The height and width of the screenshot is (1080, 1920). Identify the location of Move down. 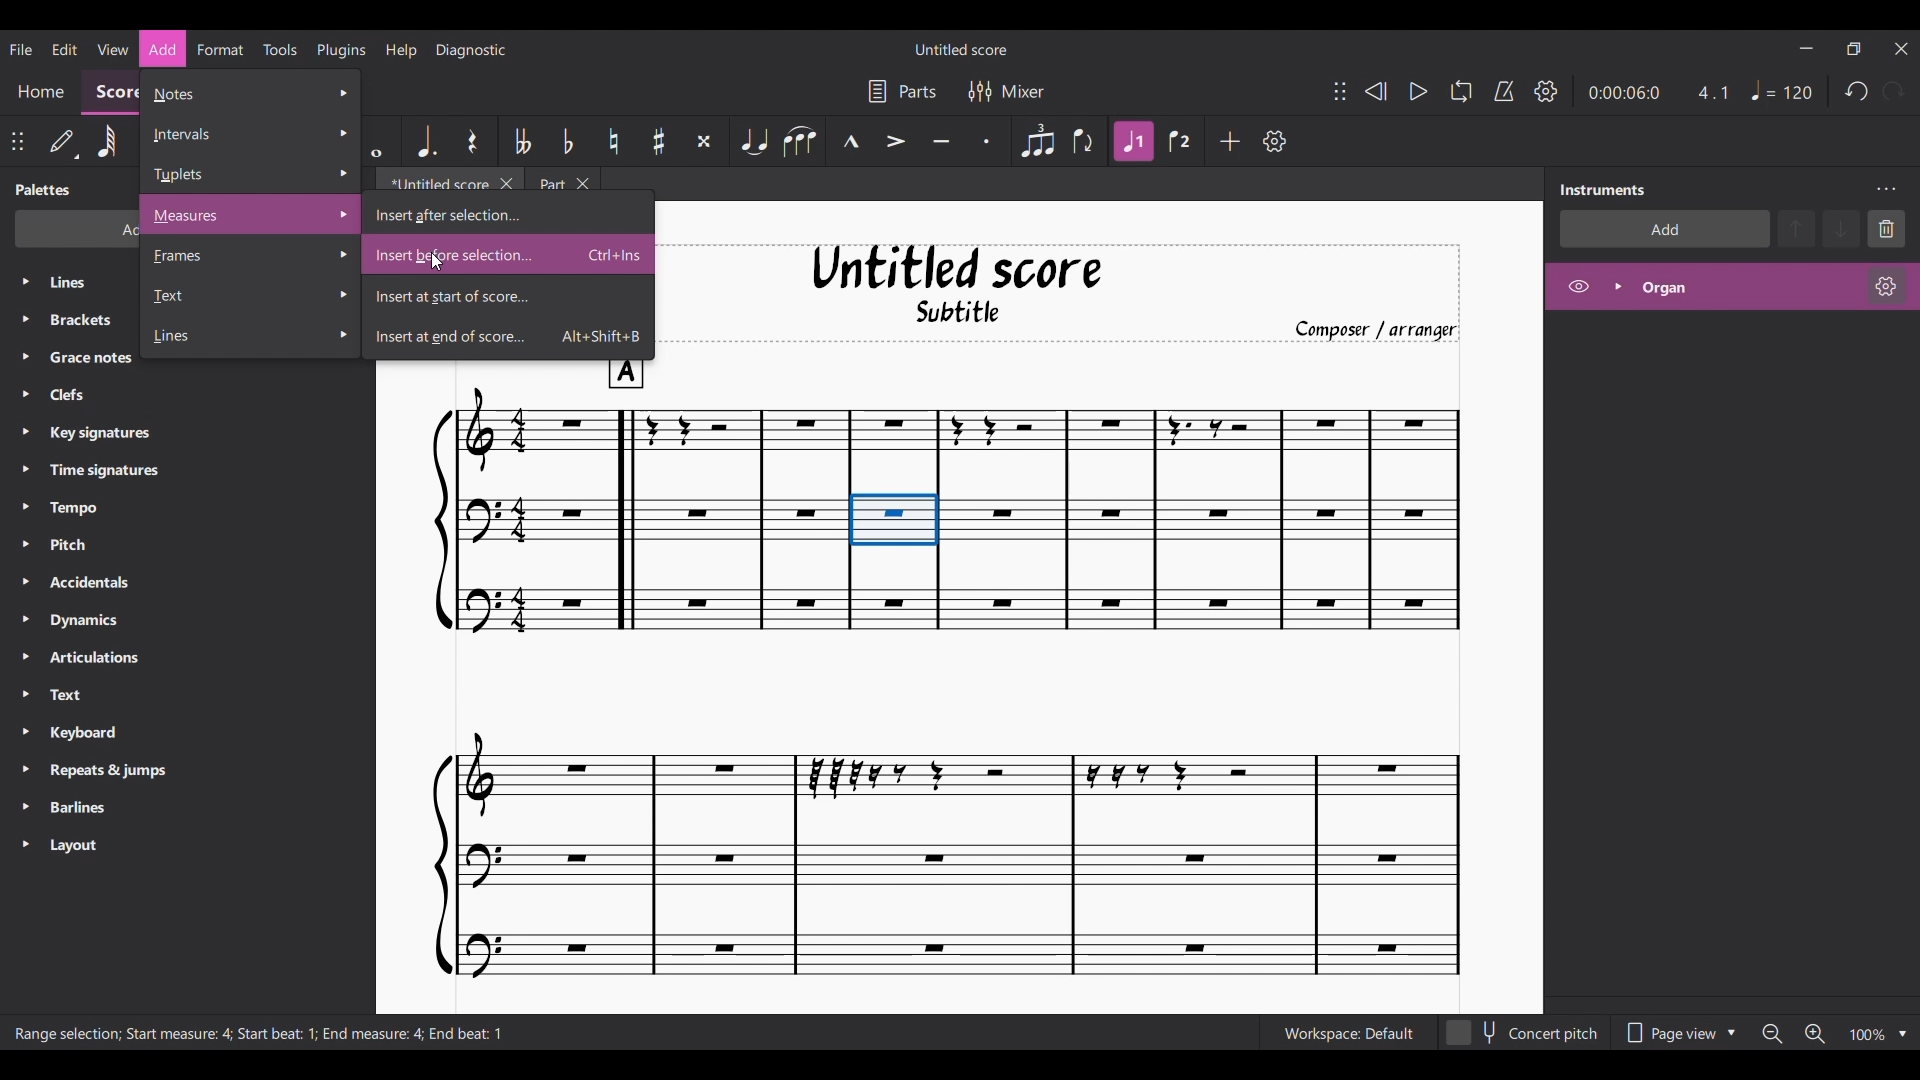
(1841, 228).